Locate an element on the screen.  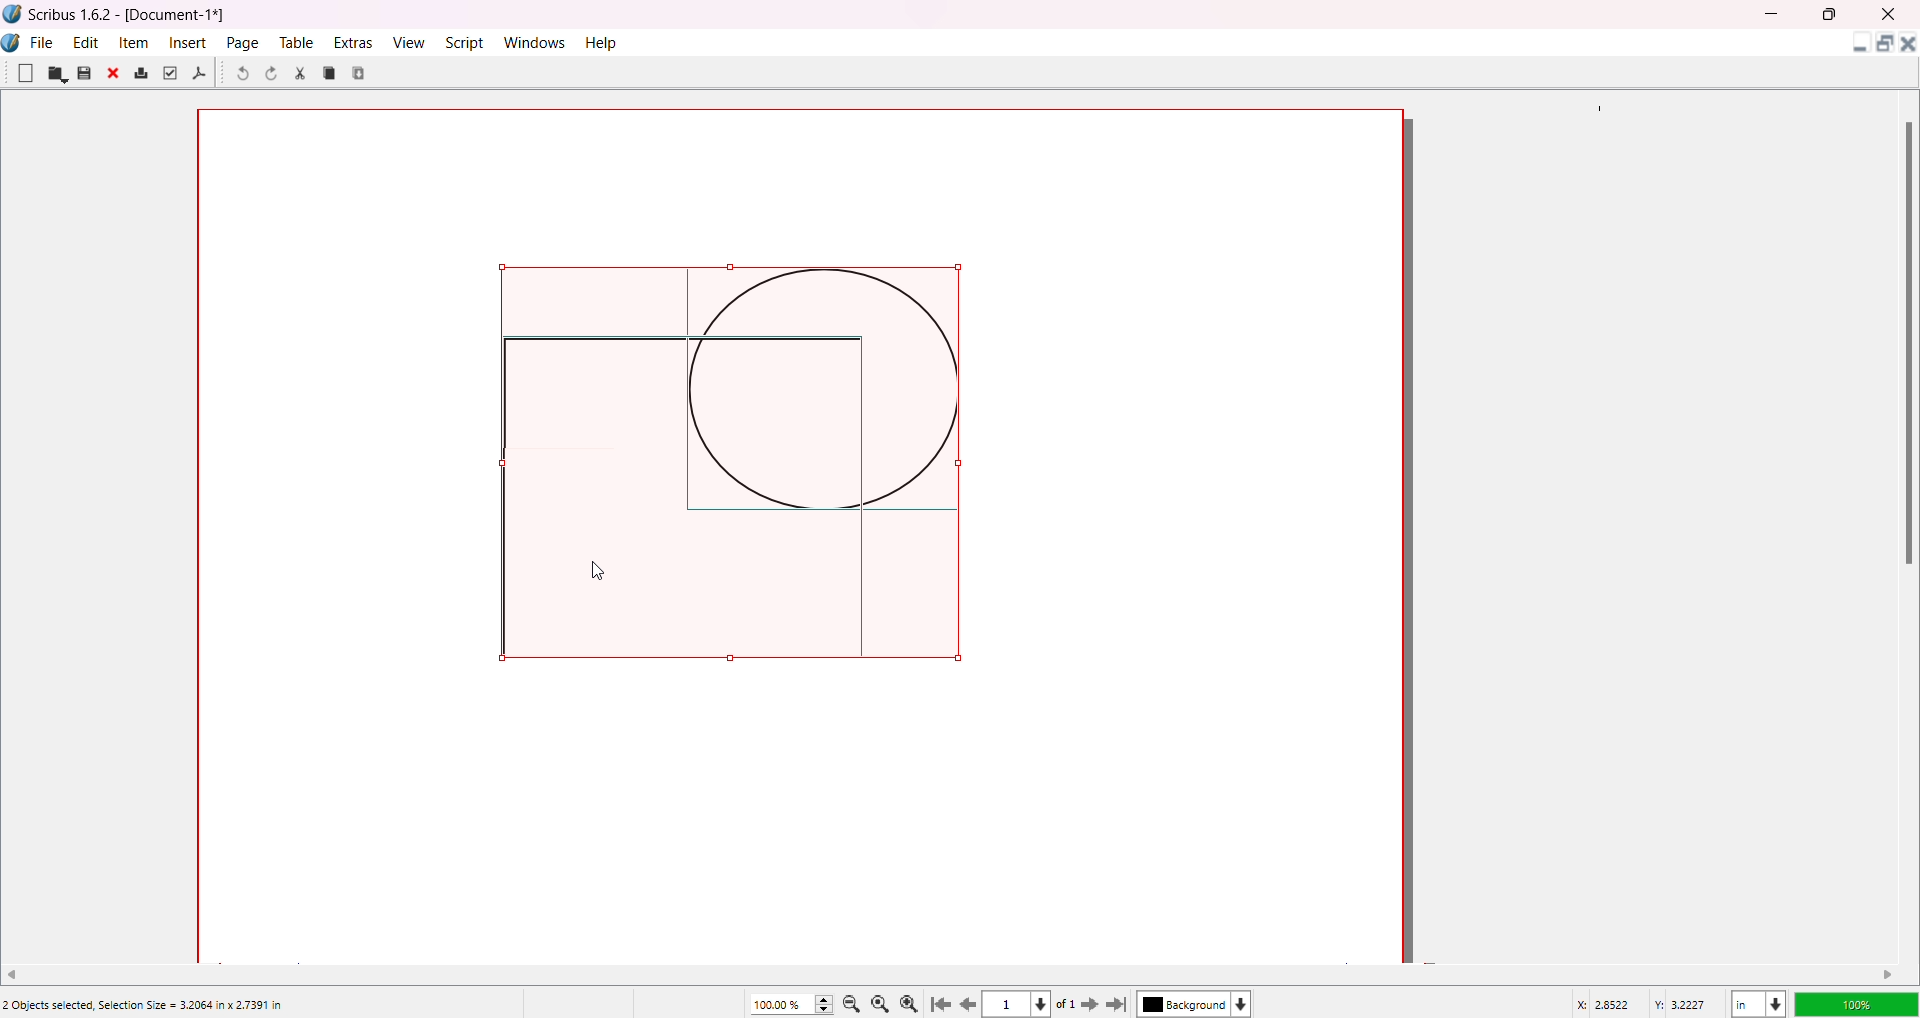
Unit is located at coordinates (1757, 1001).